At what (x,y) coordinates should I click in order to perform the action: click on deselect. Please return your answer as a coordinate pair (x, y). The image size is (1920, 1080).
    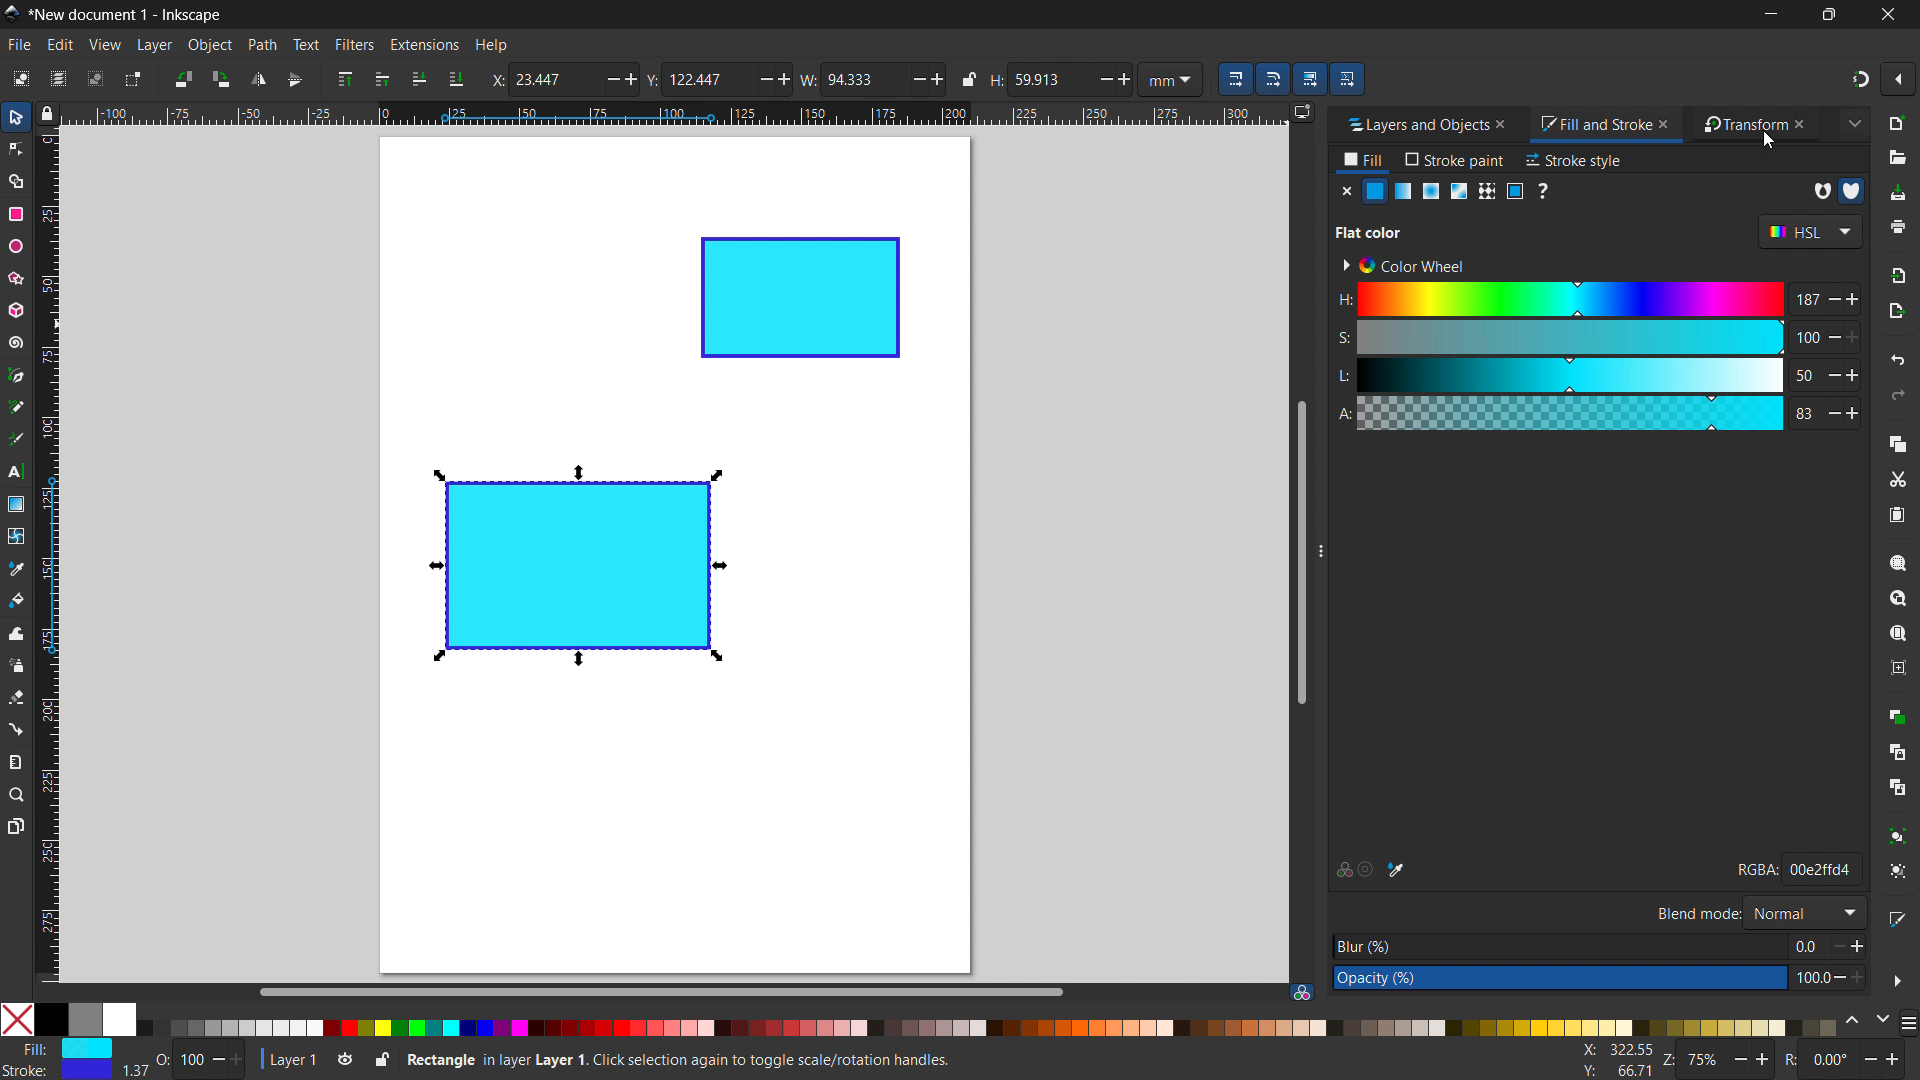
    Looking at the image, I should click on (96, 78).